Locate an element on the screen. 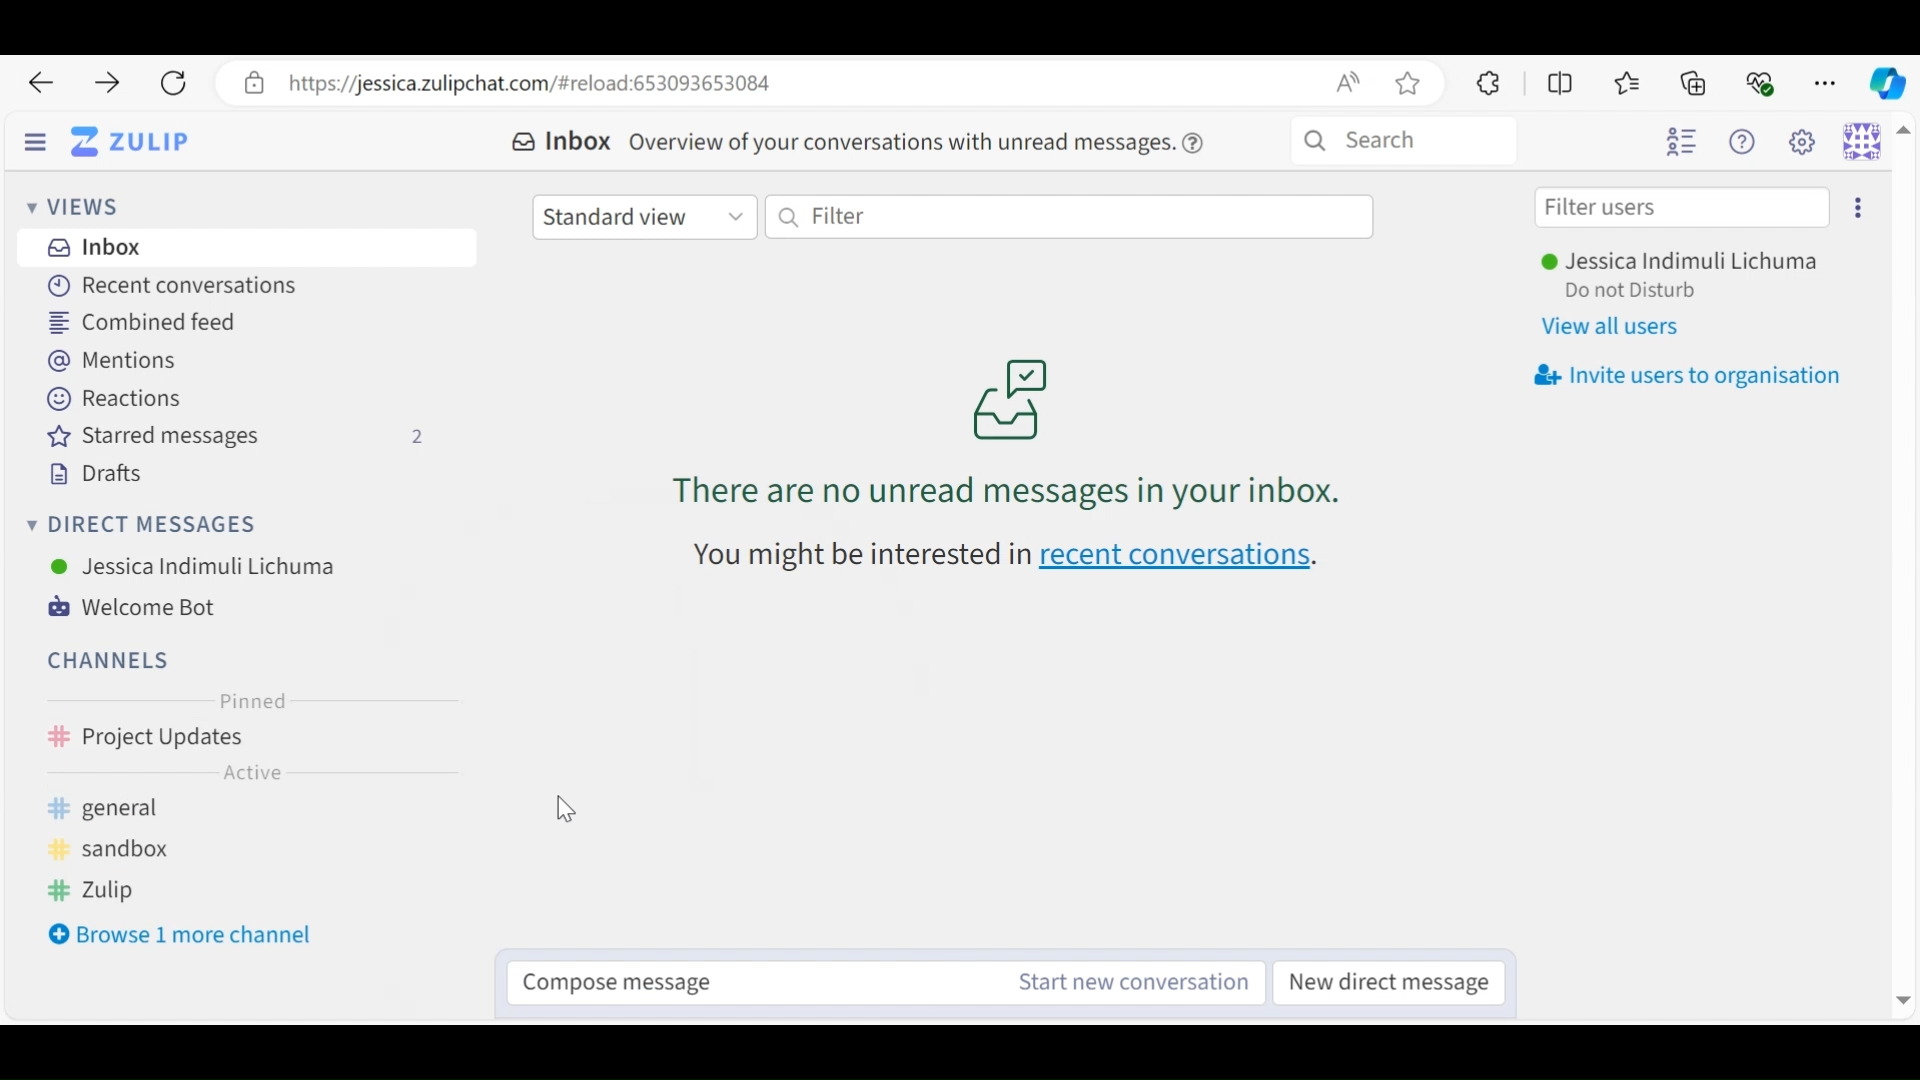 The image size is (1920, 1080). Go to Home View is located at coordinates (129, 143).